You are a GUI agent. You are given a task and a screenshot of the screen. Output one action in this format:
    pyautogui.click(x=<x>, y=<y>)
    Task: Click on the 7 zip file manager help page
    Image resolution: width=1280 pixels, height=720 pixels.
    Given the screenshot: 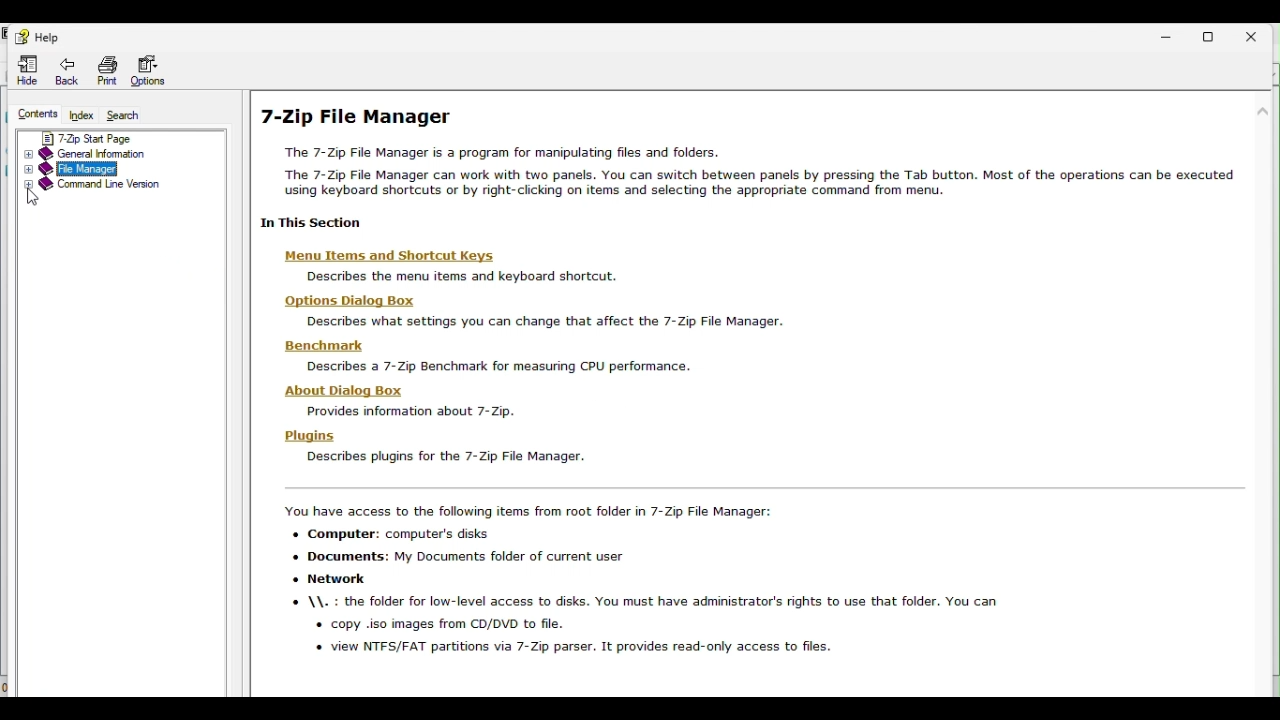 What is the action you would take?
    pyautogui.click(x=755, y=163)
    